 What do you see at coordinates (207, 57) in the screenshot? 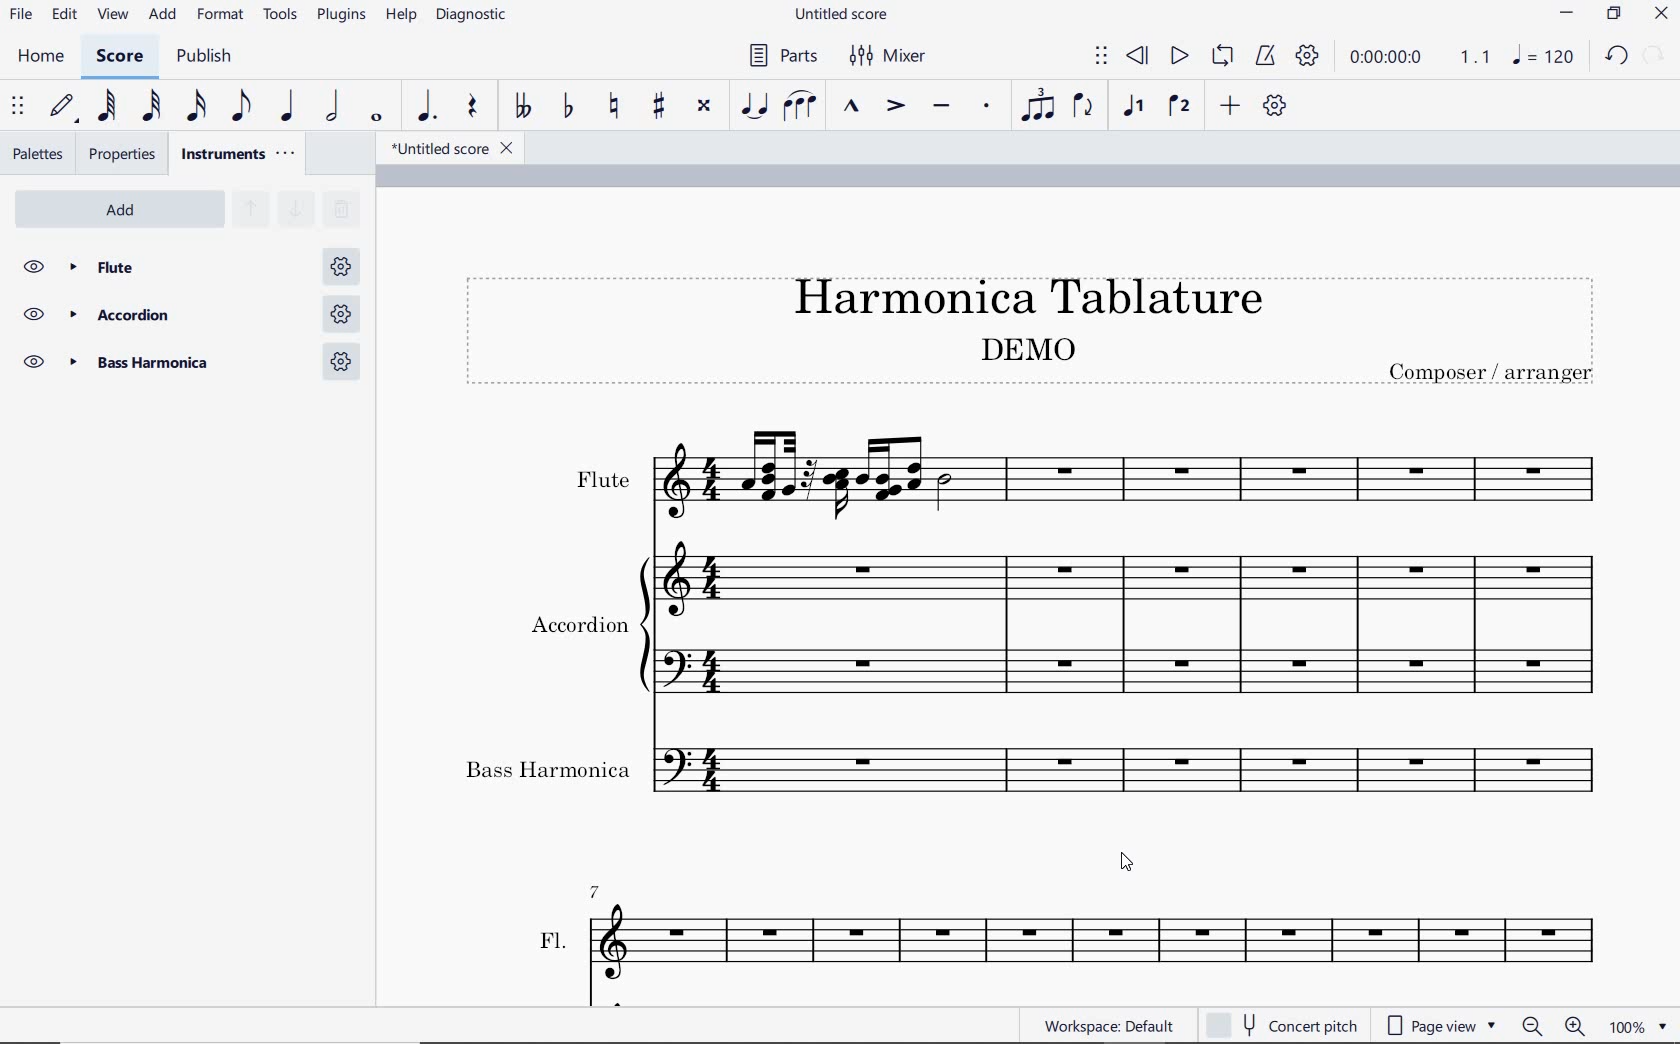
I see `PUBLISH` at bounding box center [207, 57].